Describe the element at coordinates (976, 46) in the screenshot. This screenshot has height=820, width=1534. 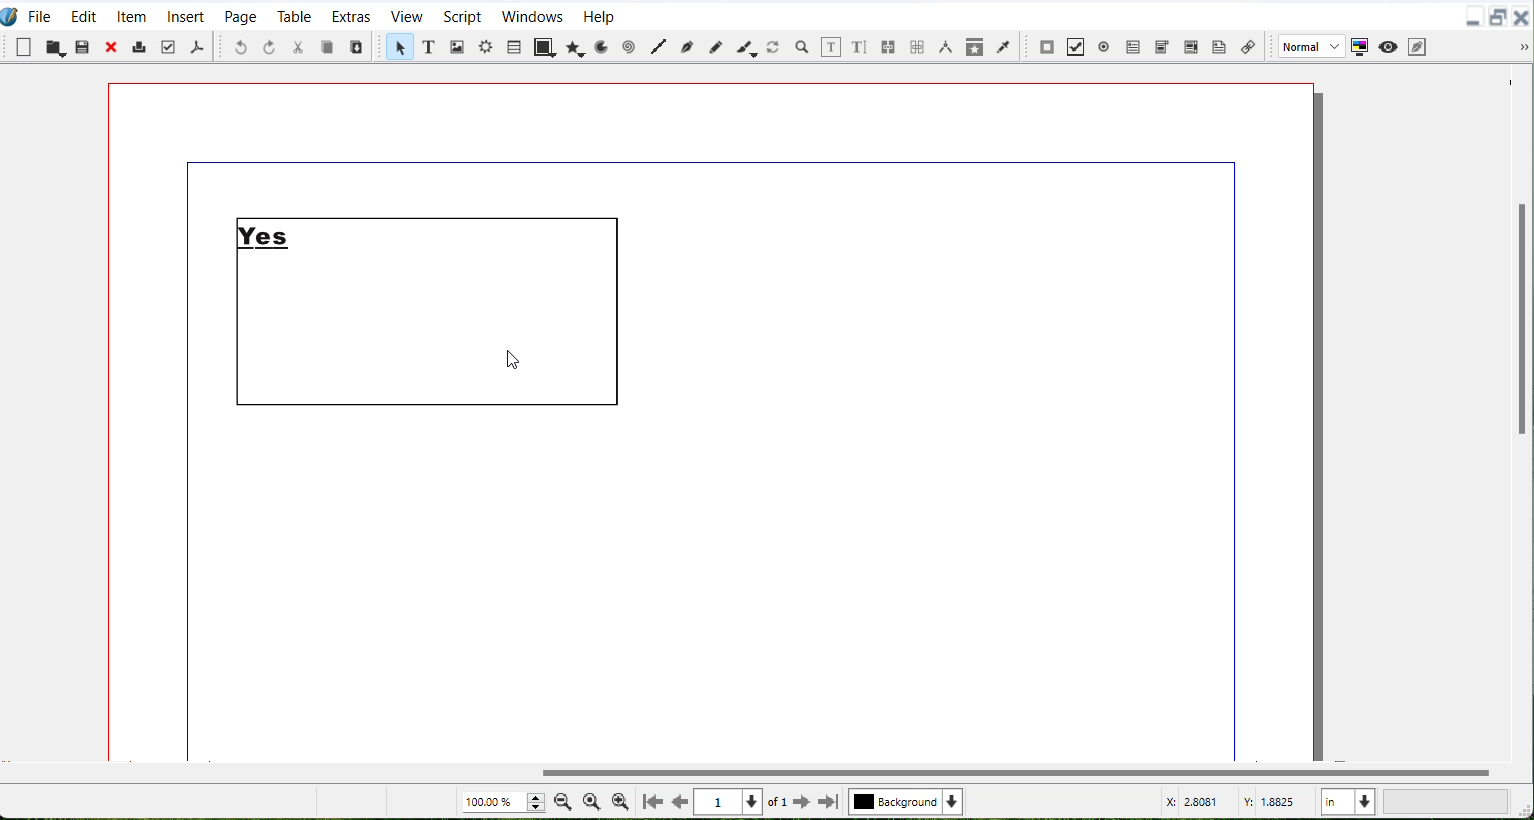
I see `Copy item Properties` at that location.